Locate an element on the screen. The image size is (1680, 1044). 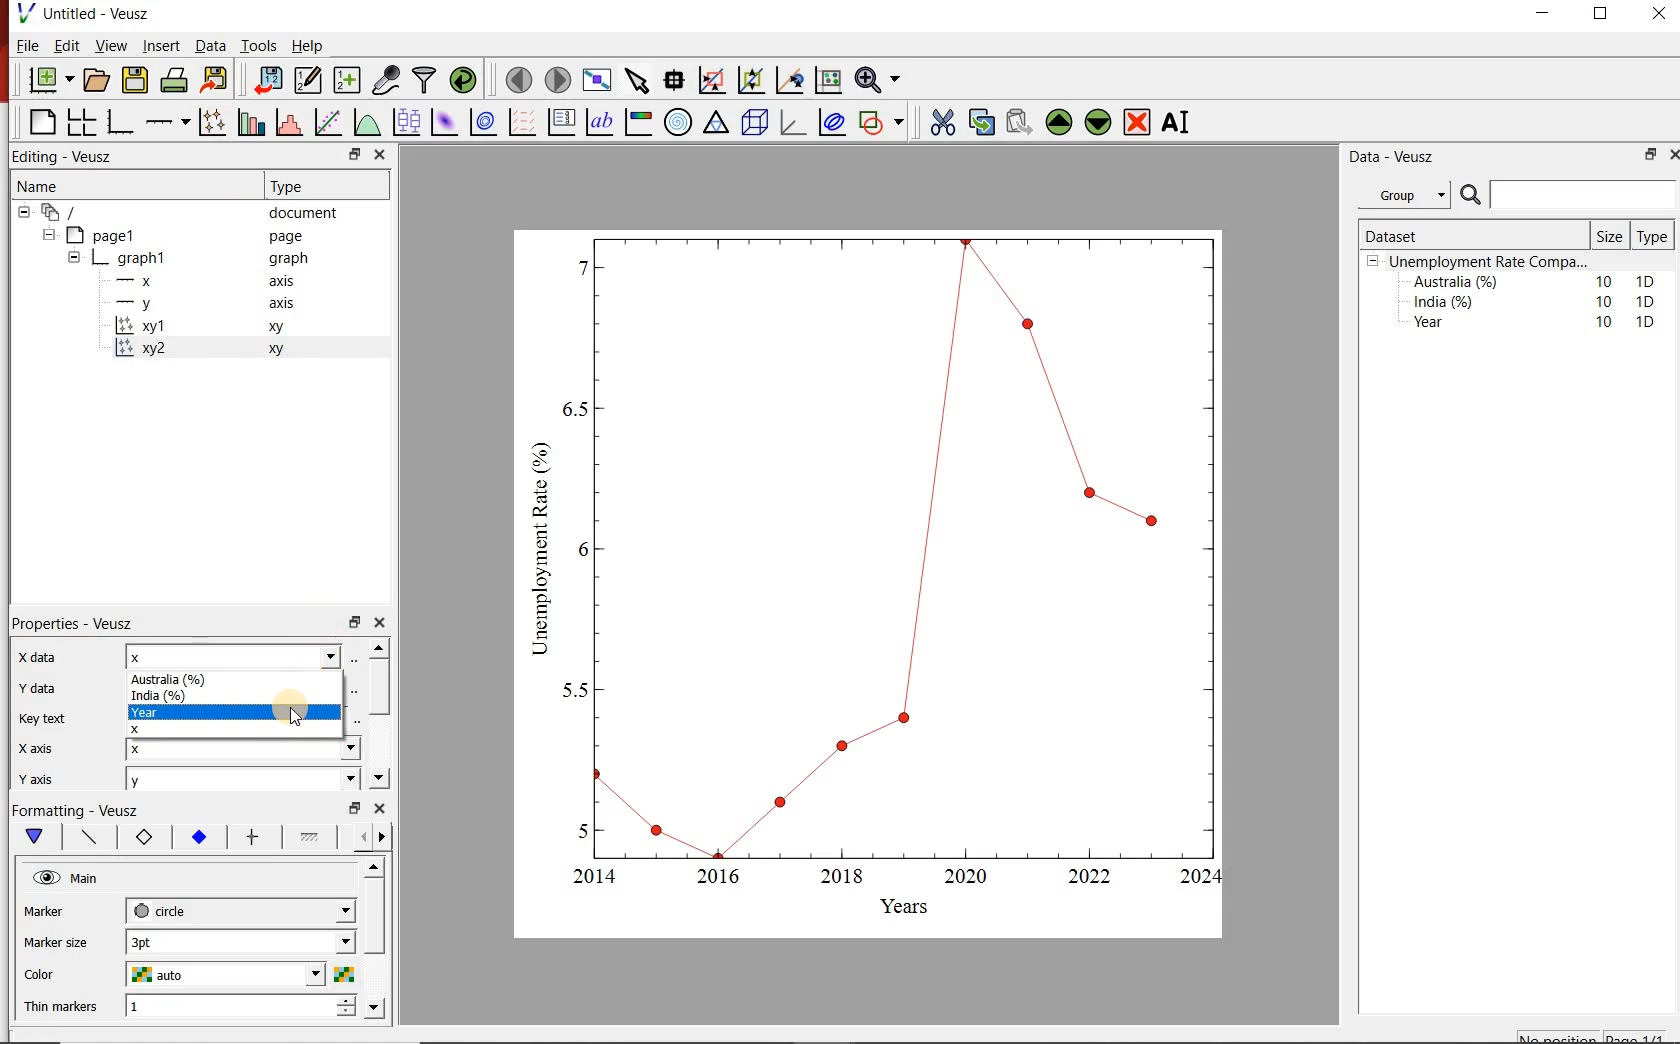
MArker is located at coordinates (58, 914).